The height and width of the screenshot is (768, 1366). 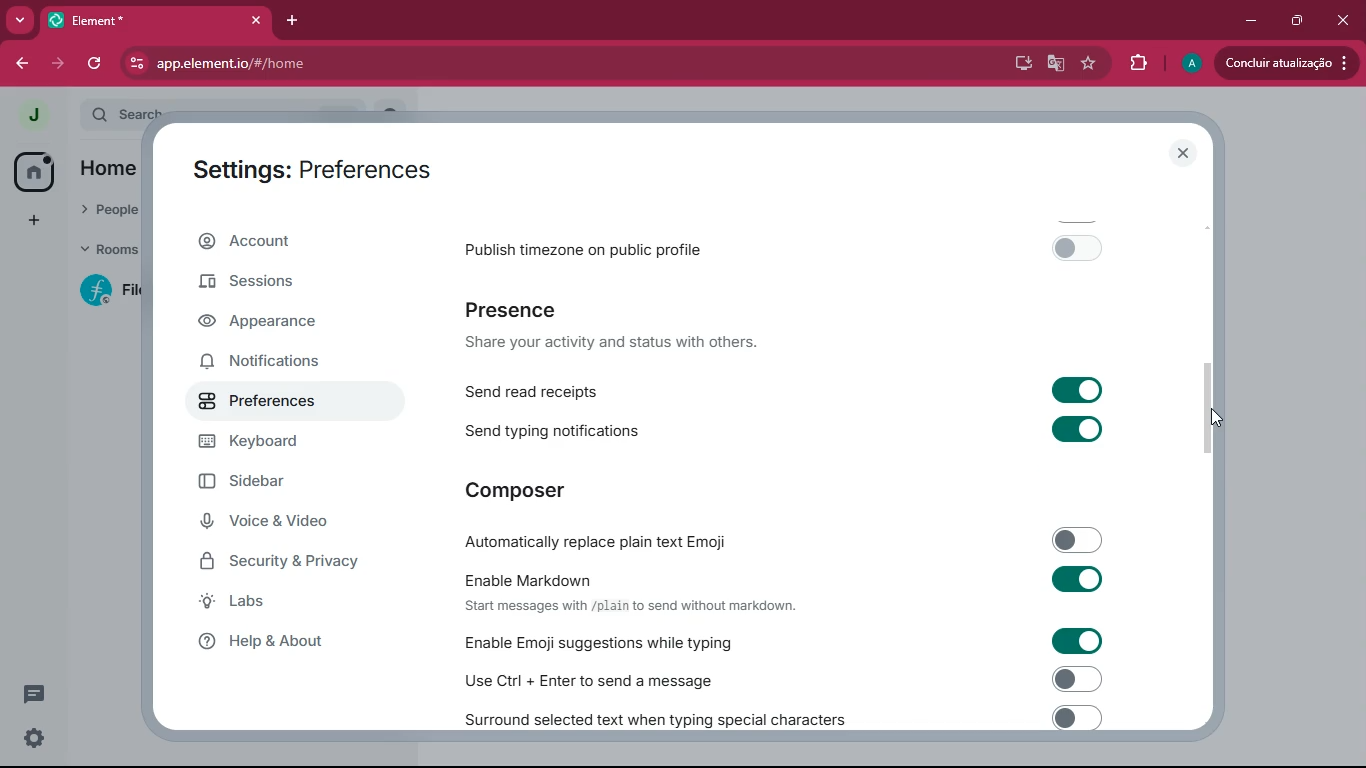 What do you see at coordinates (18, 64) in the screenshot?
I see `back` at bounding box center [18, 64].